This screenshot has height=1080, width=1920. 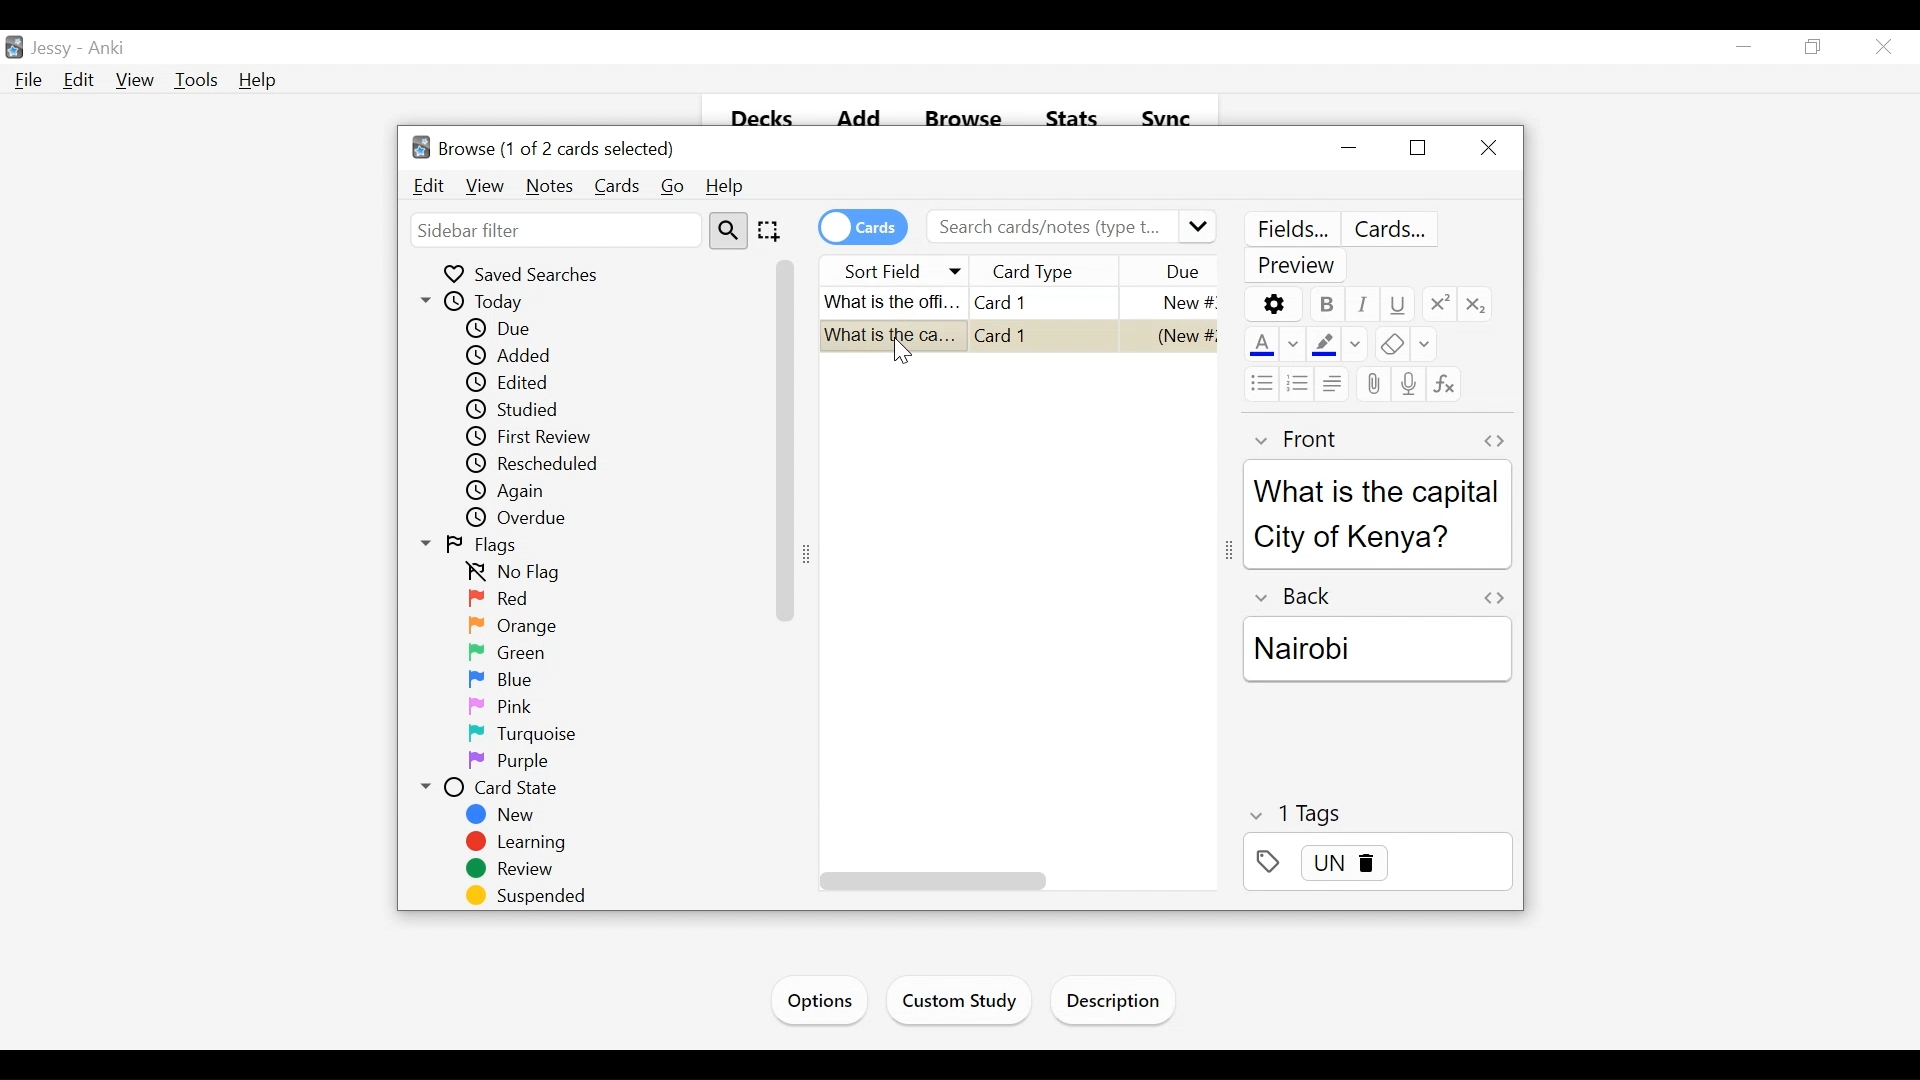 I want to click on Purple, so click(x=508, y=763).